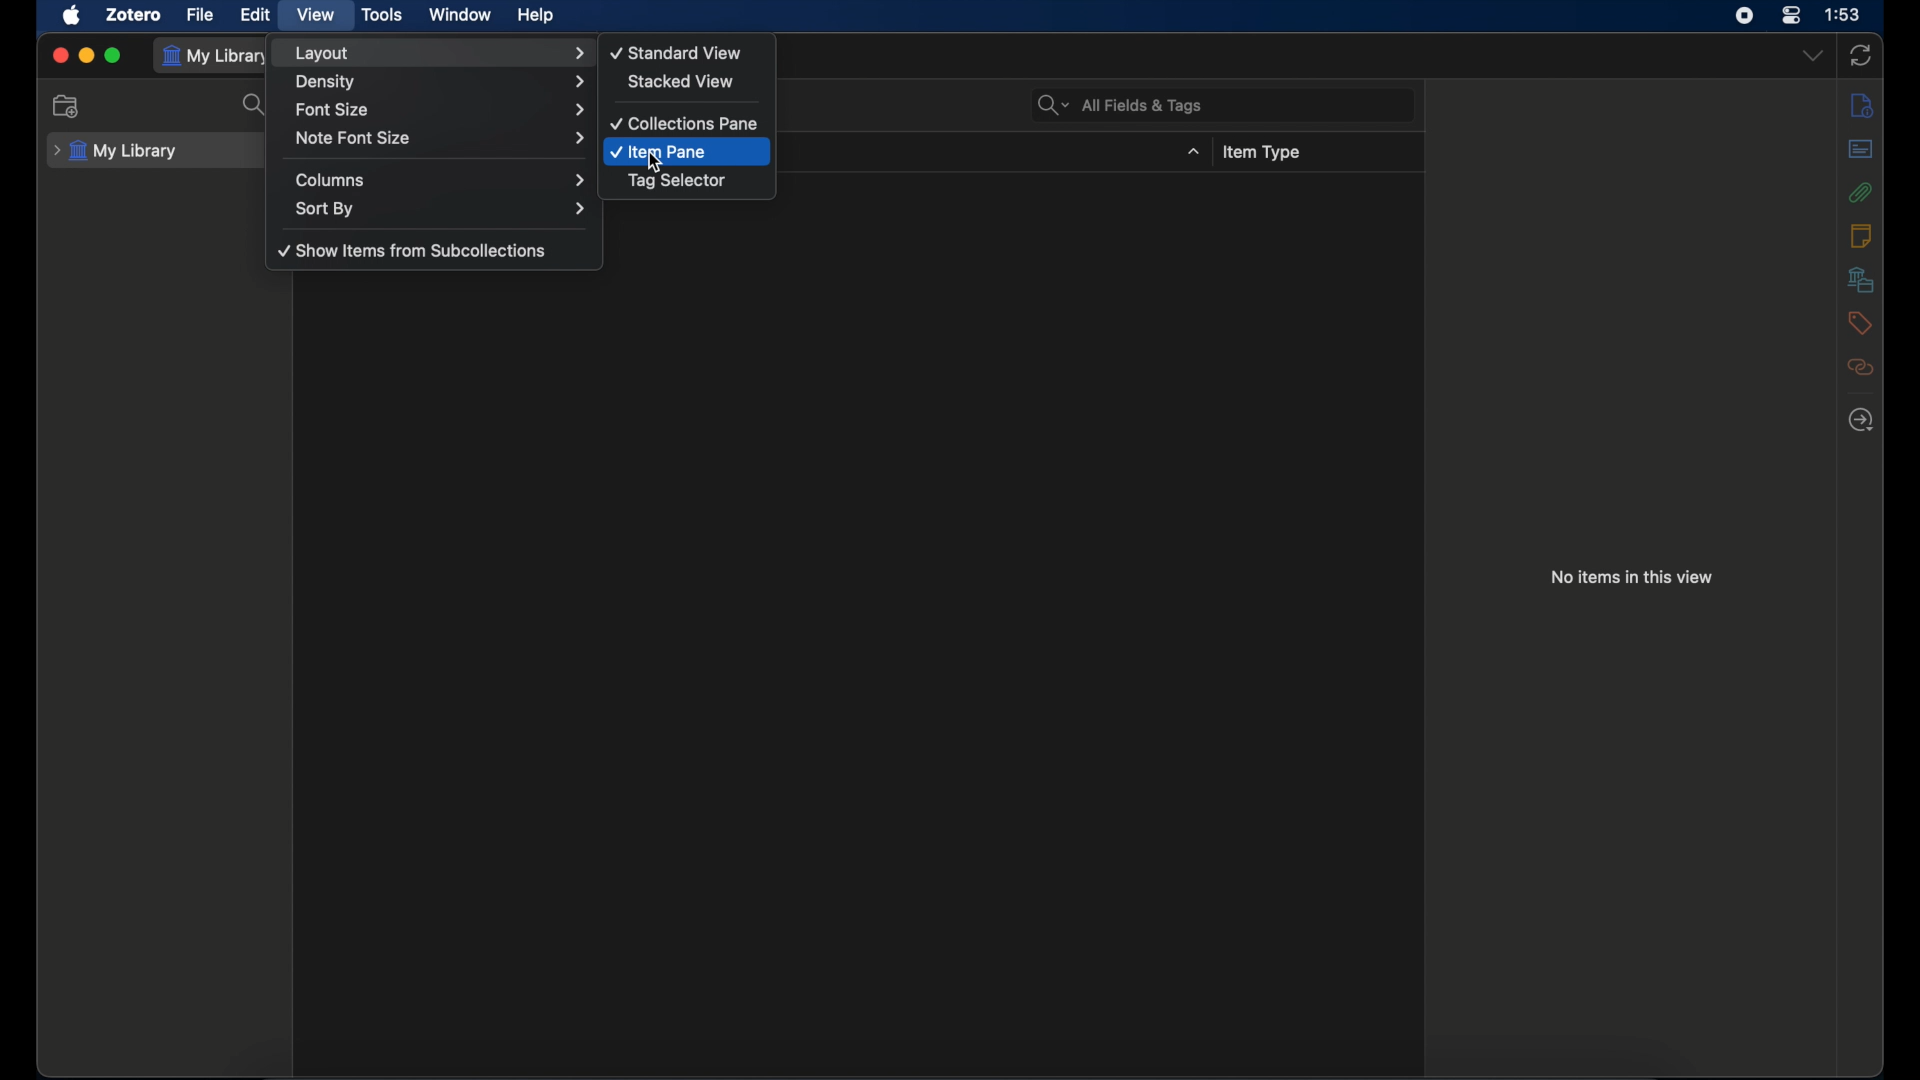  Describe the element at coordinates (67, 107) in the screenshot. I see `new collection` at that location.